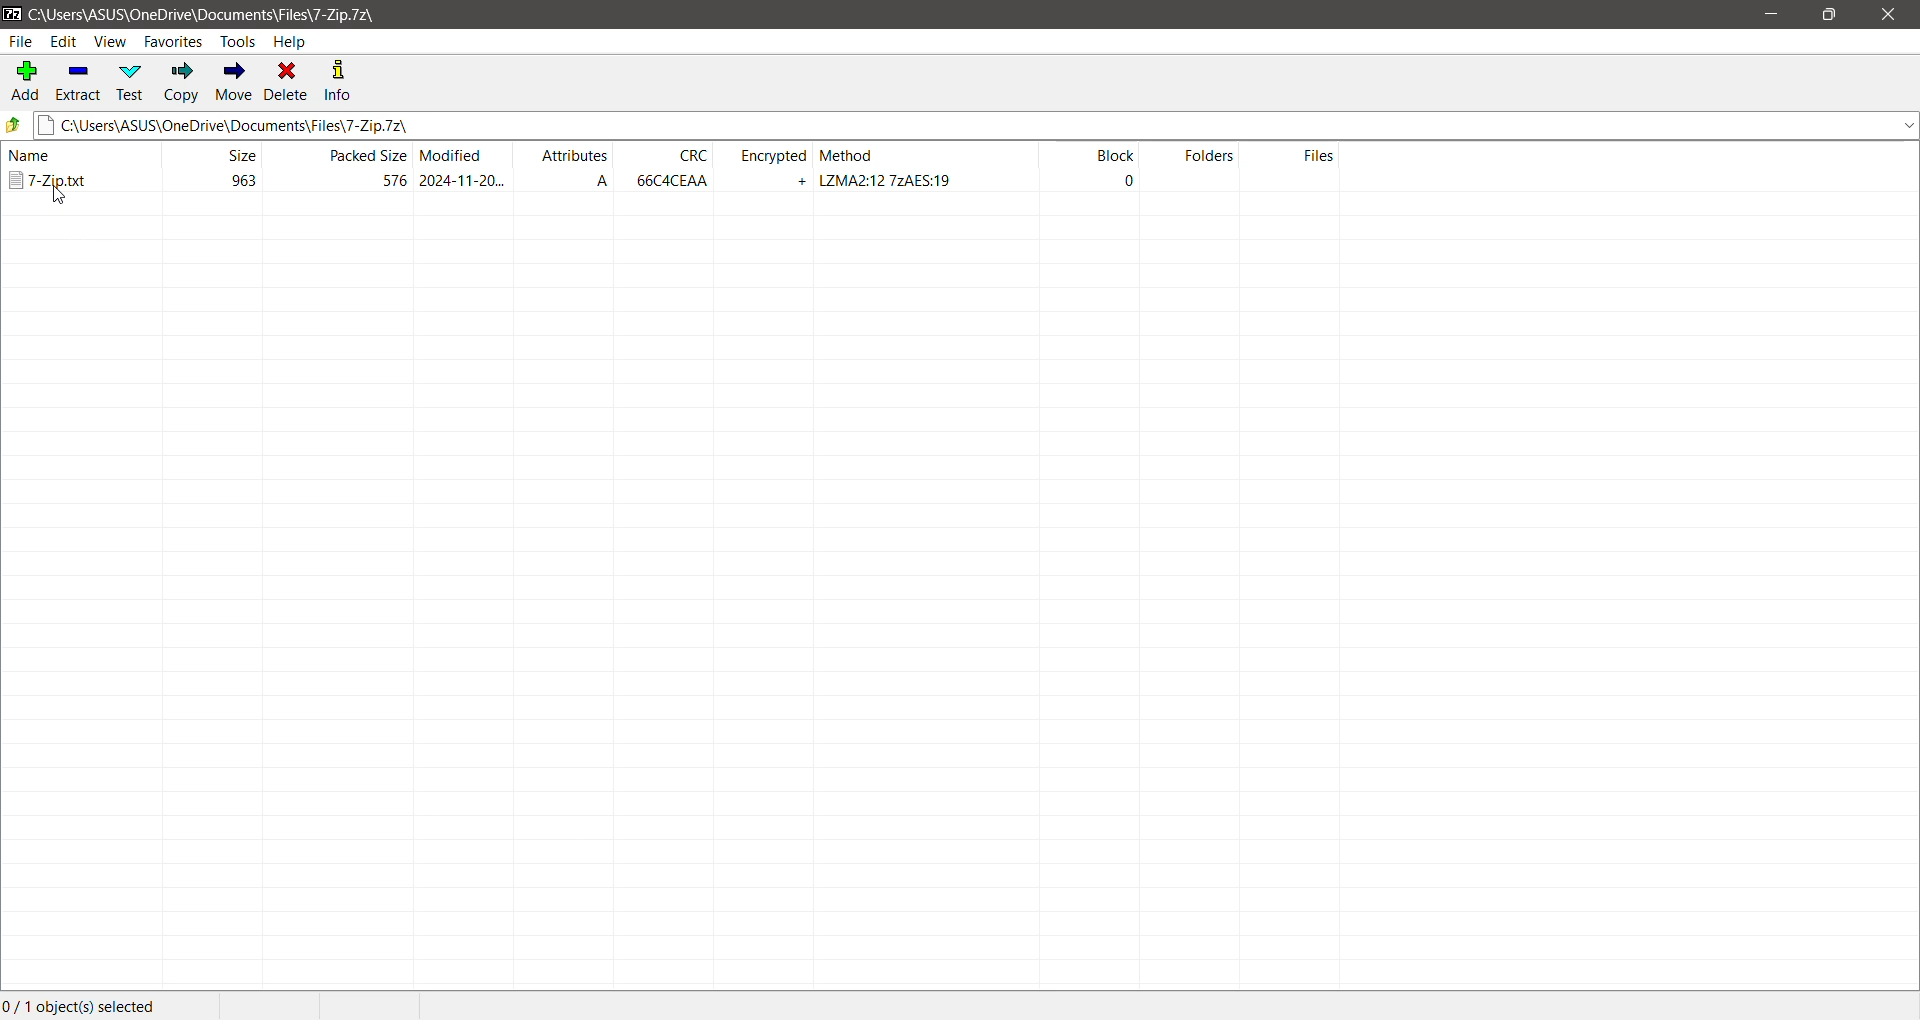 The width and height of the screenshot is (1920, 1020). What do you see at coordinates (926, 169) in the screenshot?
I see `Encryption Method` at bounding box center [926, 169].